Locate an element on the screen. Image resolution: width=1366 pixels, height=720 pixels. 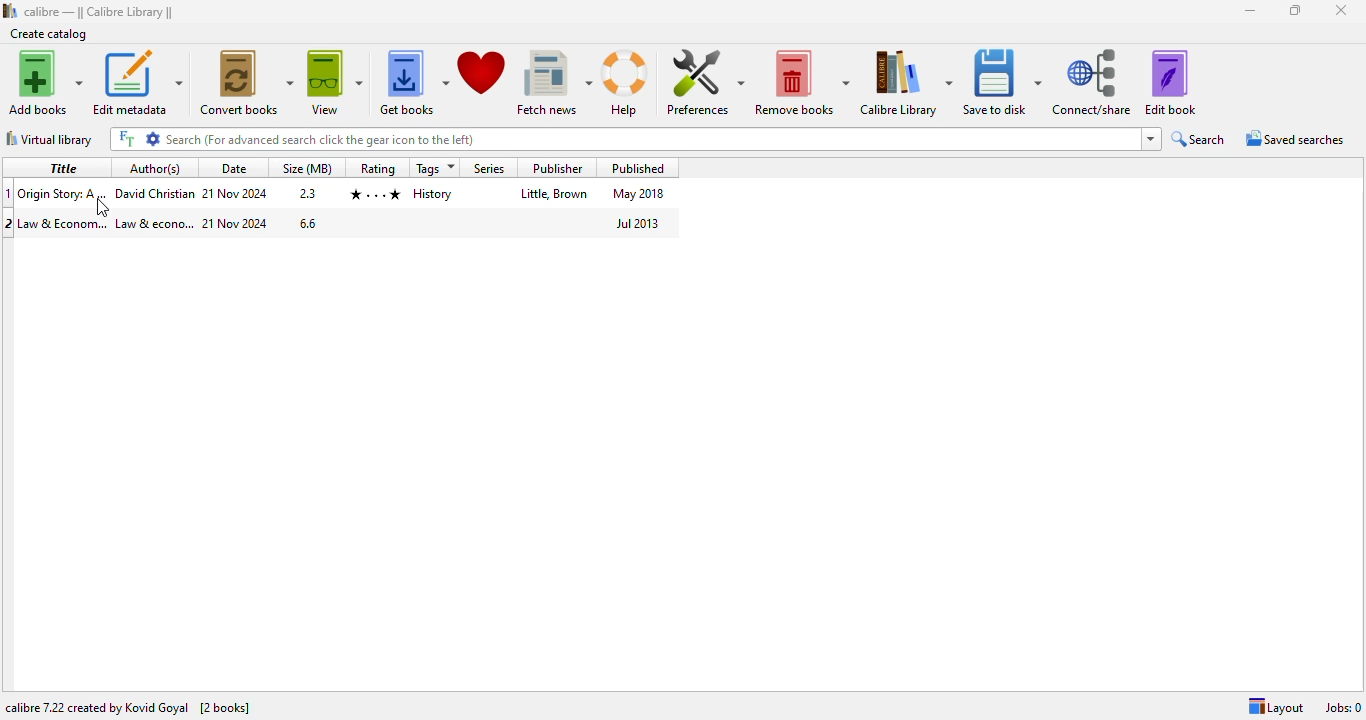
remove books is located at coordinates (801, 83).